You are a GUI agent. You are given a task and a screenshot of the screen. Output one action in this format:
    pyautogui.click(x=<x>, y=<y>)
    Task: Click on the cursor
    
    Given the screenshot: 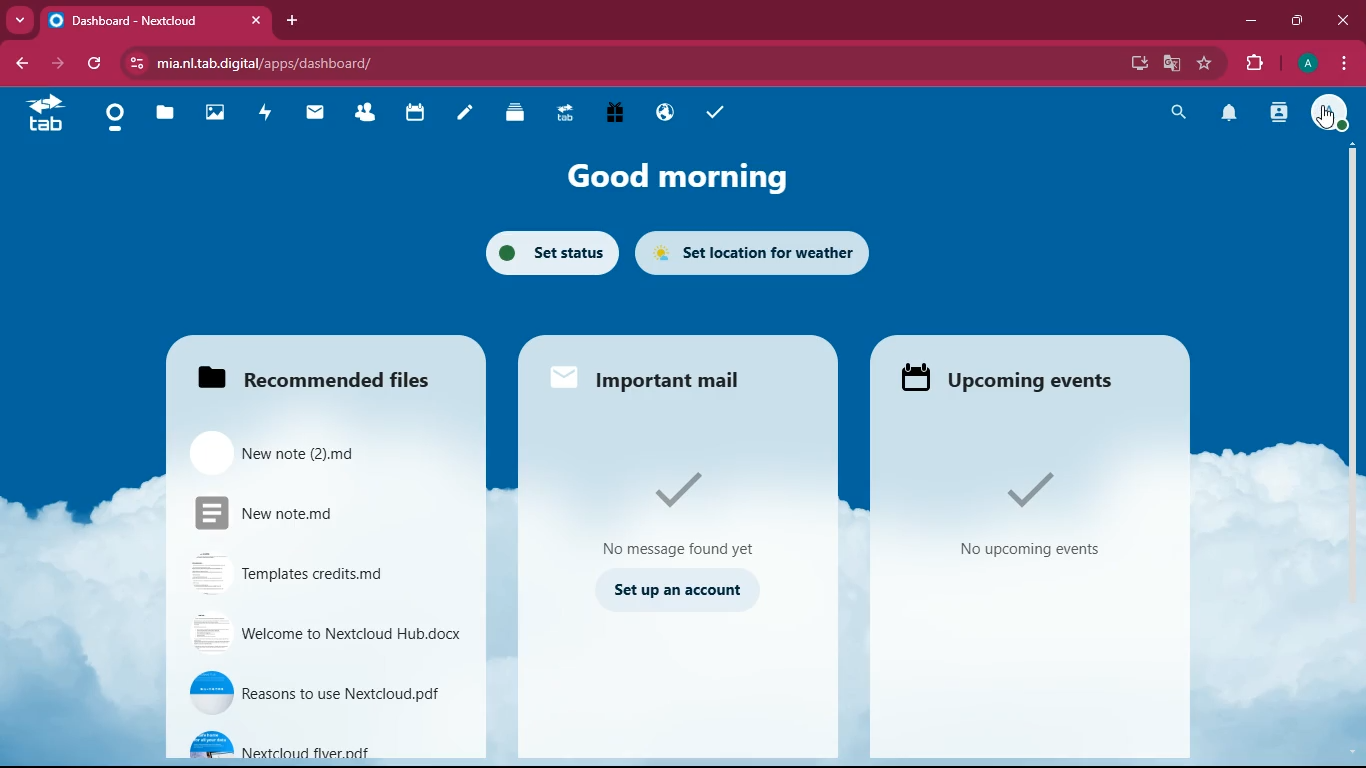 What is the action you would take?
    pyautogui.click(x=1326, y=117)
    